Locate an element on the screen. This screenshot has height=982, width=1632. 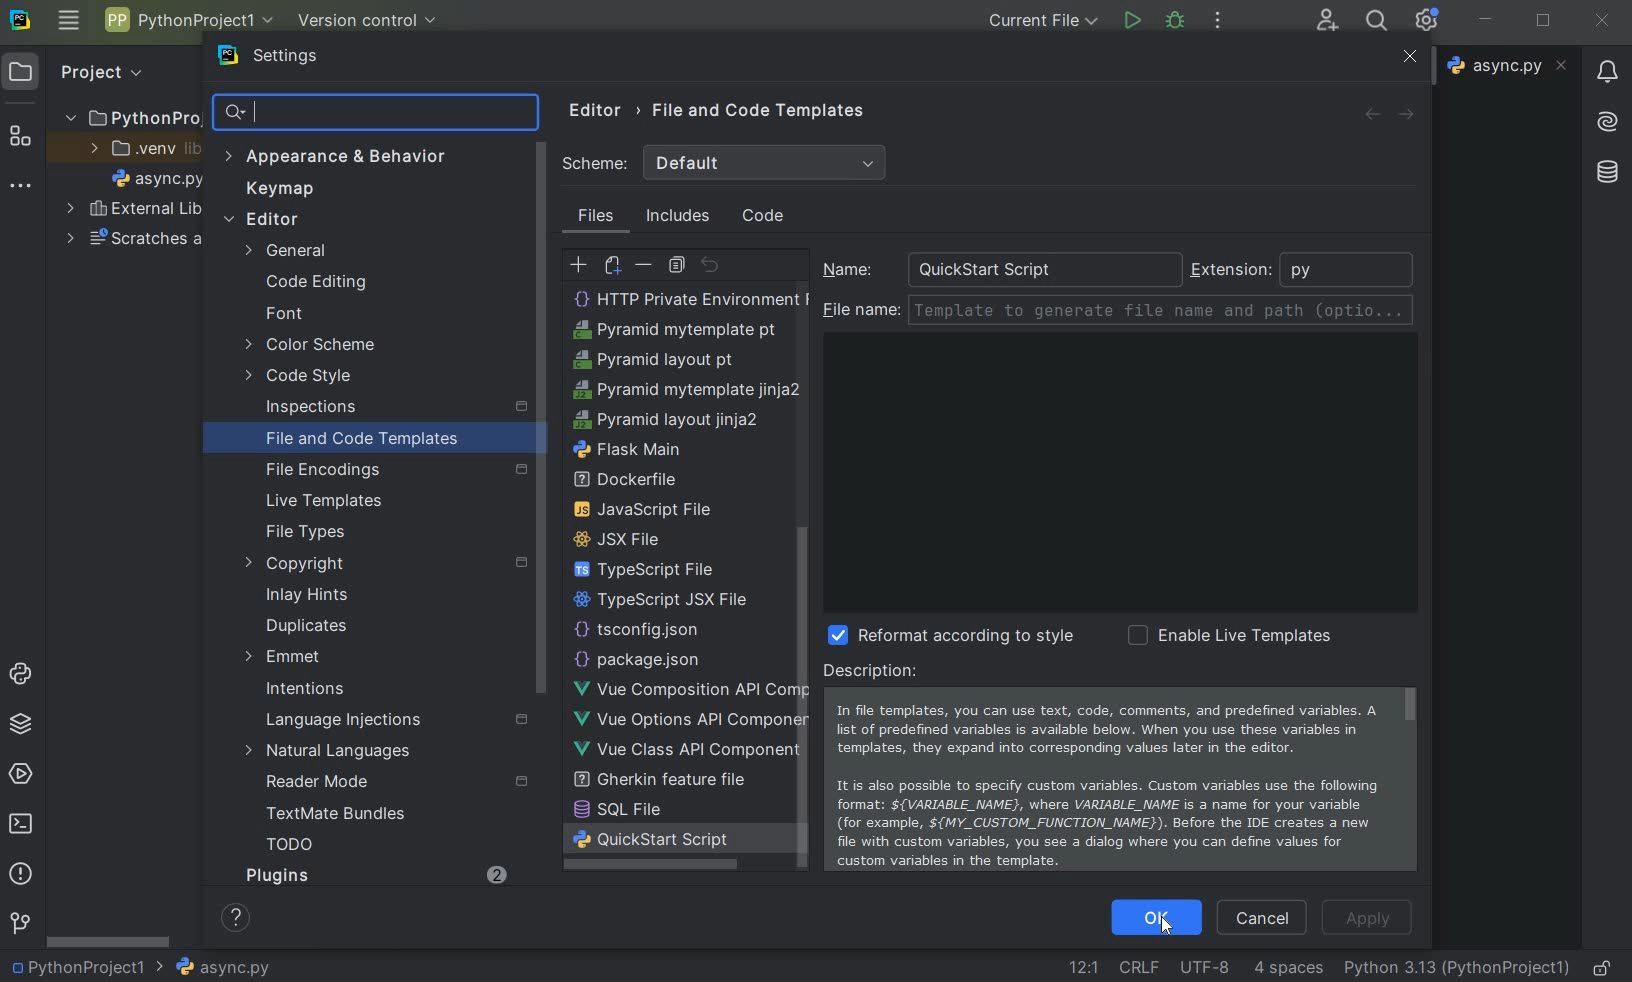
.venv is located at coordinates (144, 149).